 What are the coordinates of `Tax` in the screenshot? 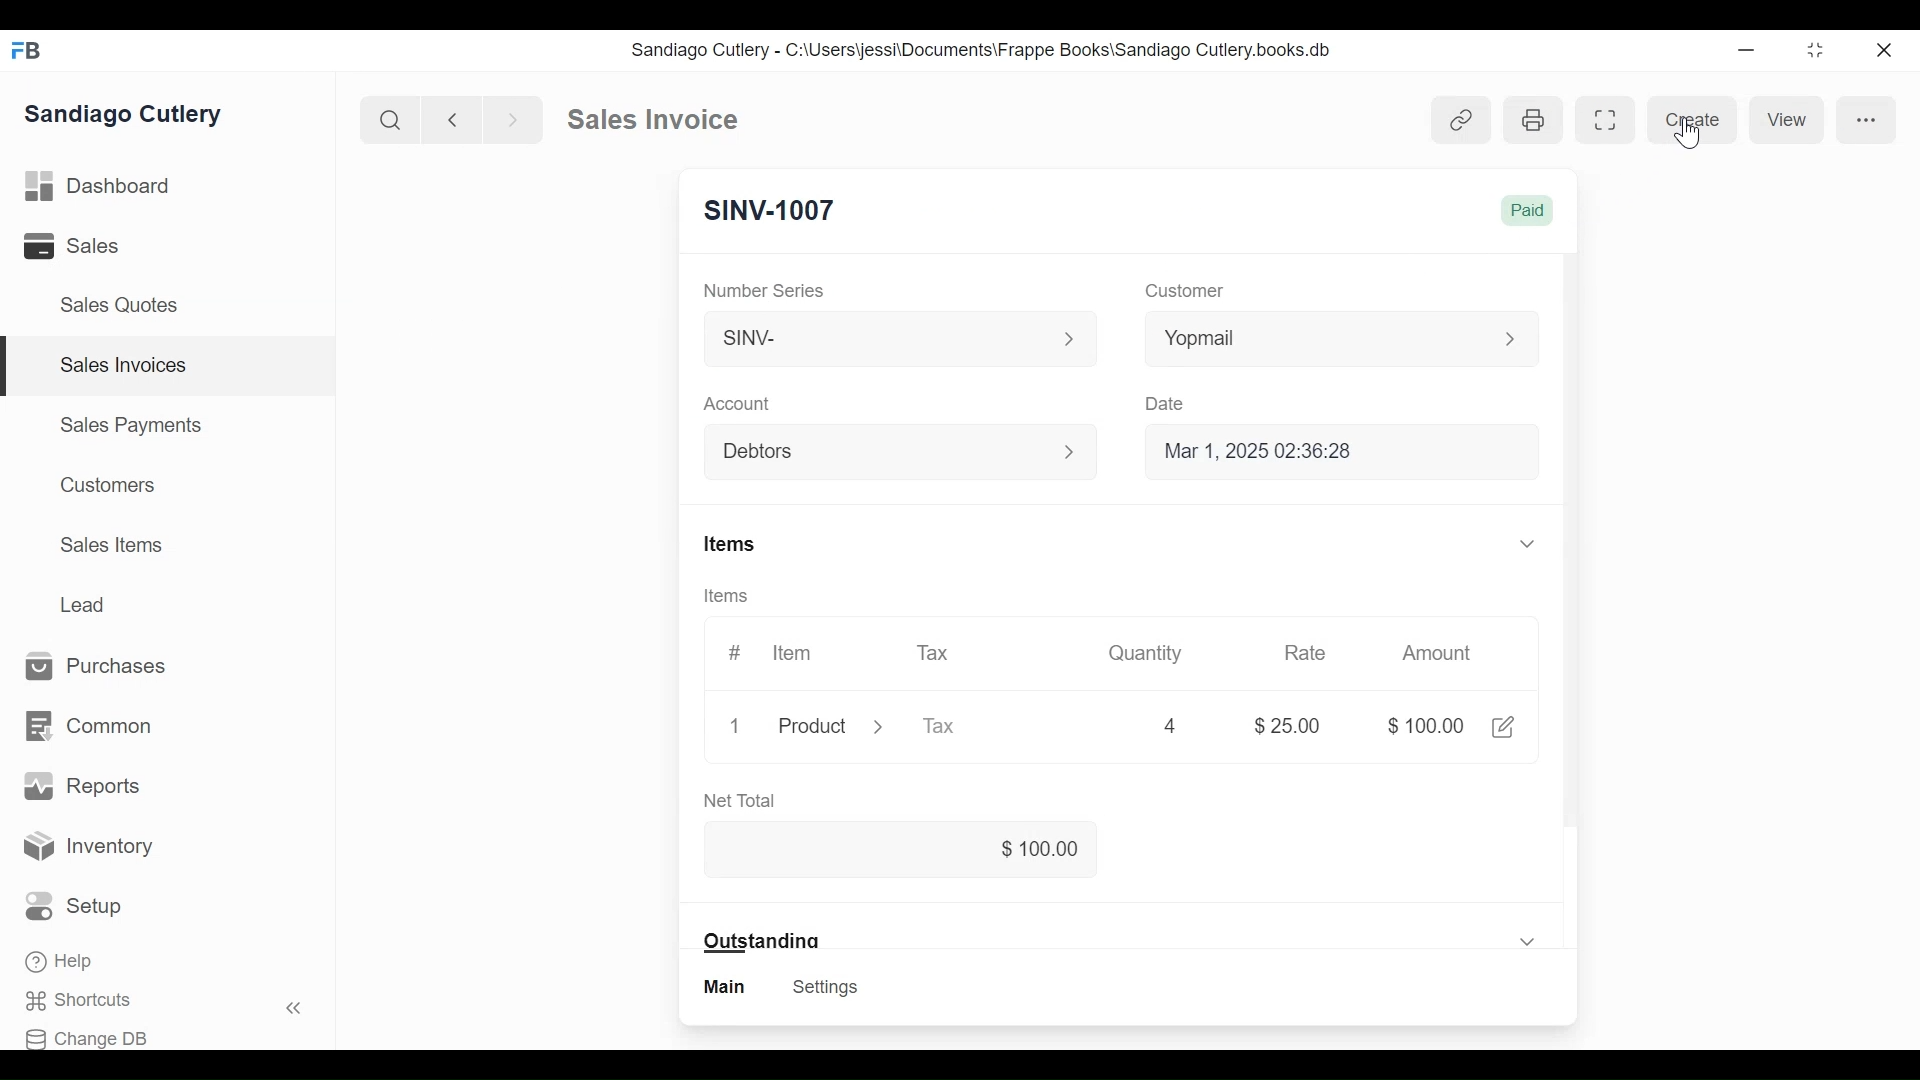 It's located at (935, 653).